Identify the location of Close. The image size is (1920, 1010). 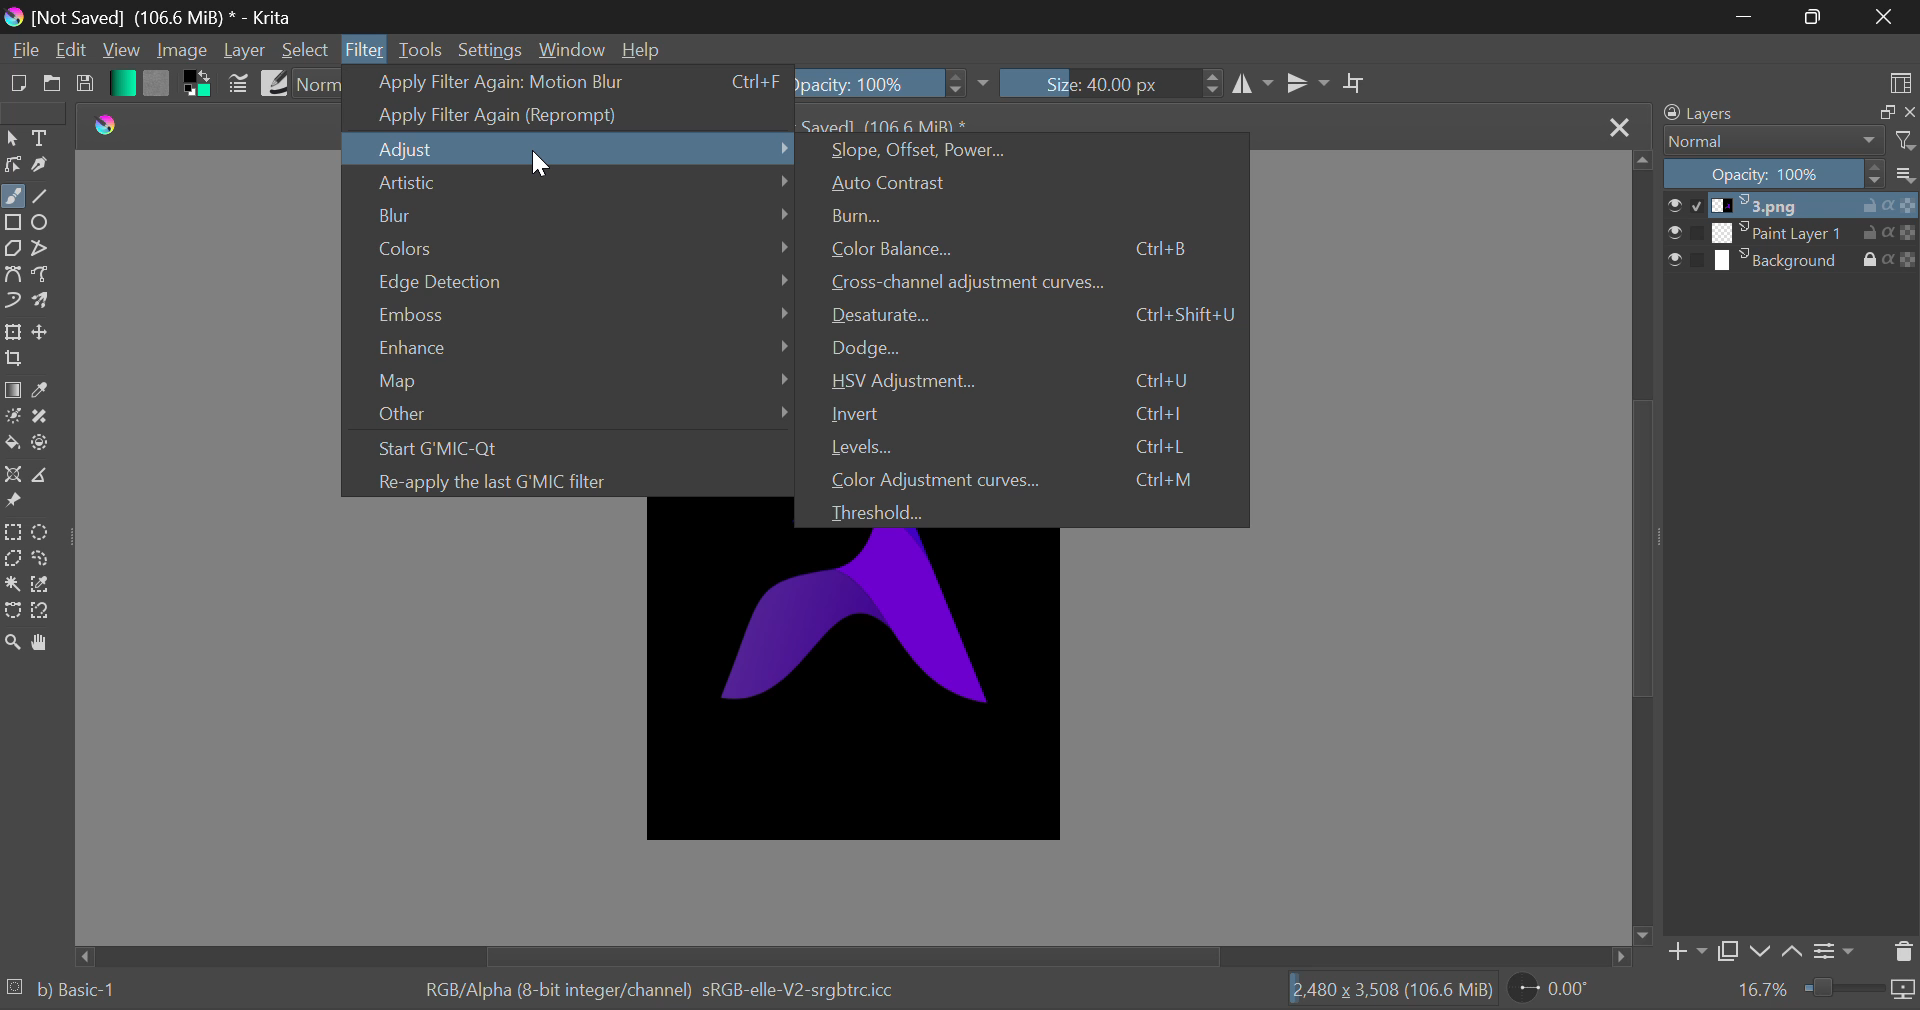
(1882, 16).